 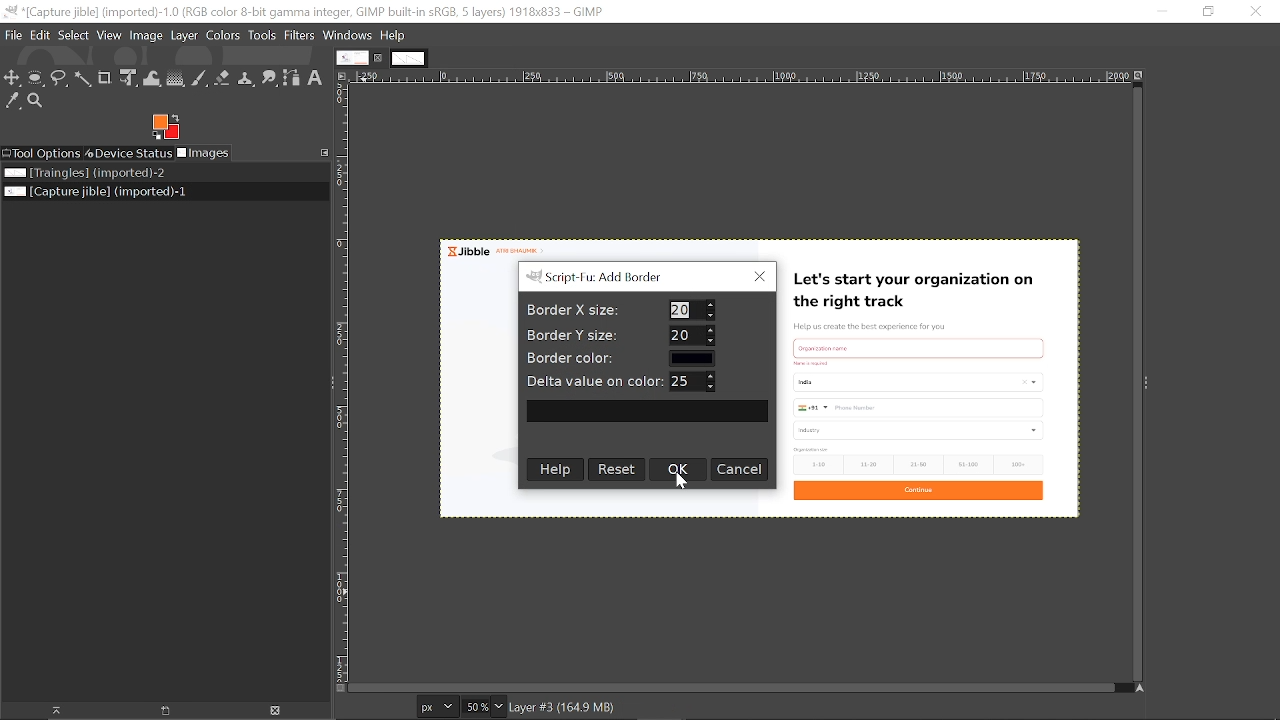 I want to click on Sript-Tu: Add Border, so click(x=593, y=277).